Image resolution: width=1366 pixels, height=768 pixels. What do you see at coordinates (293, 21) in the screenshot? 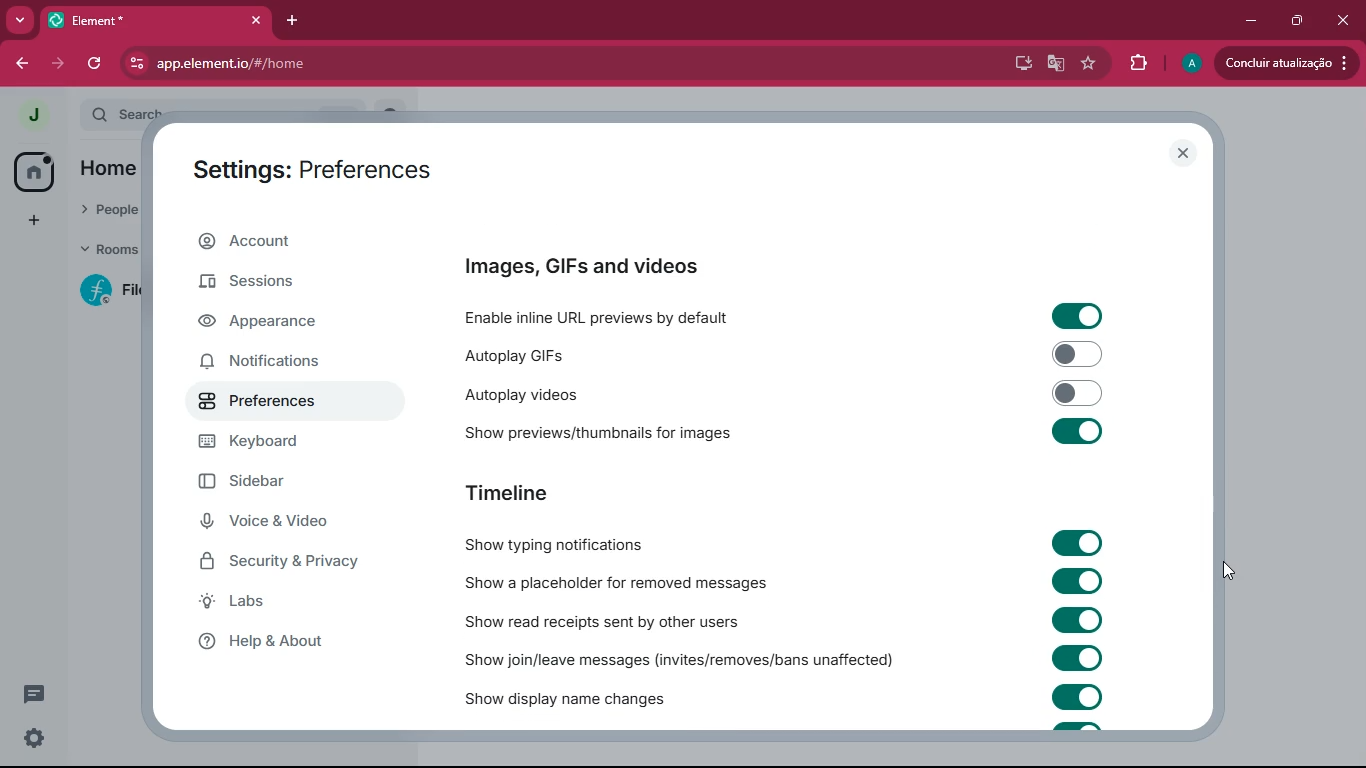
I see `add tab` at bounding box center [293, 21].